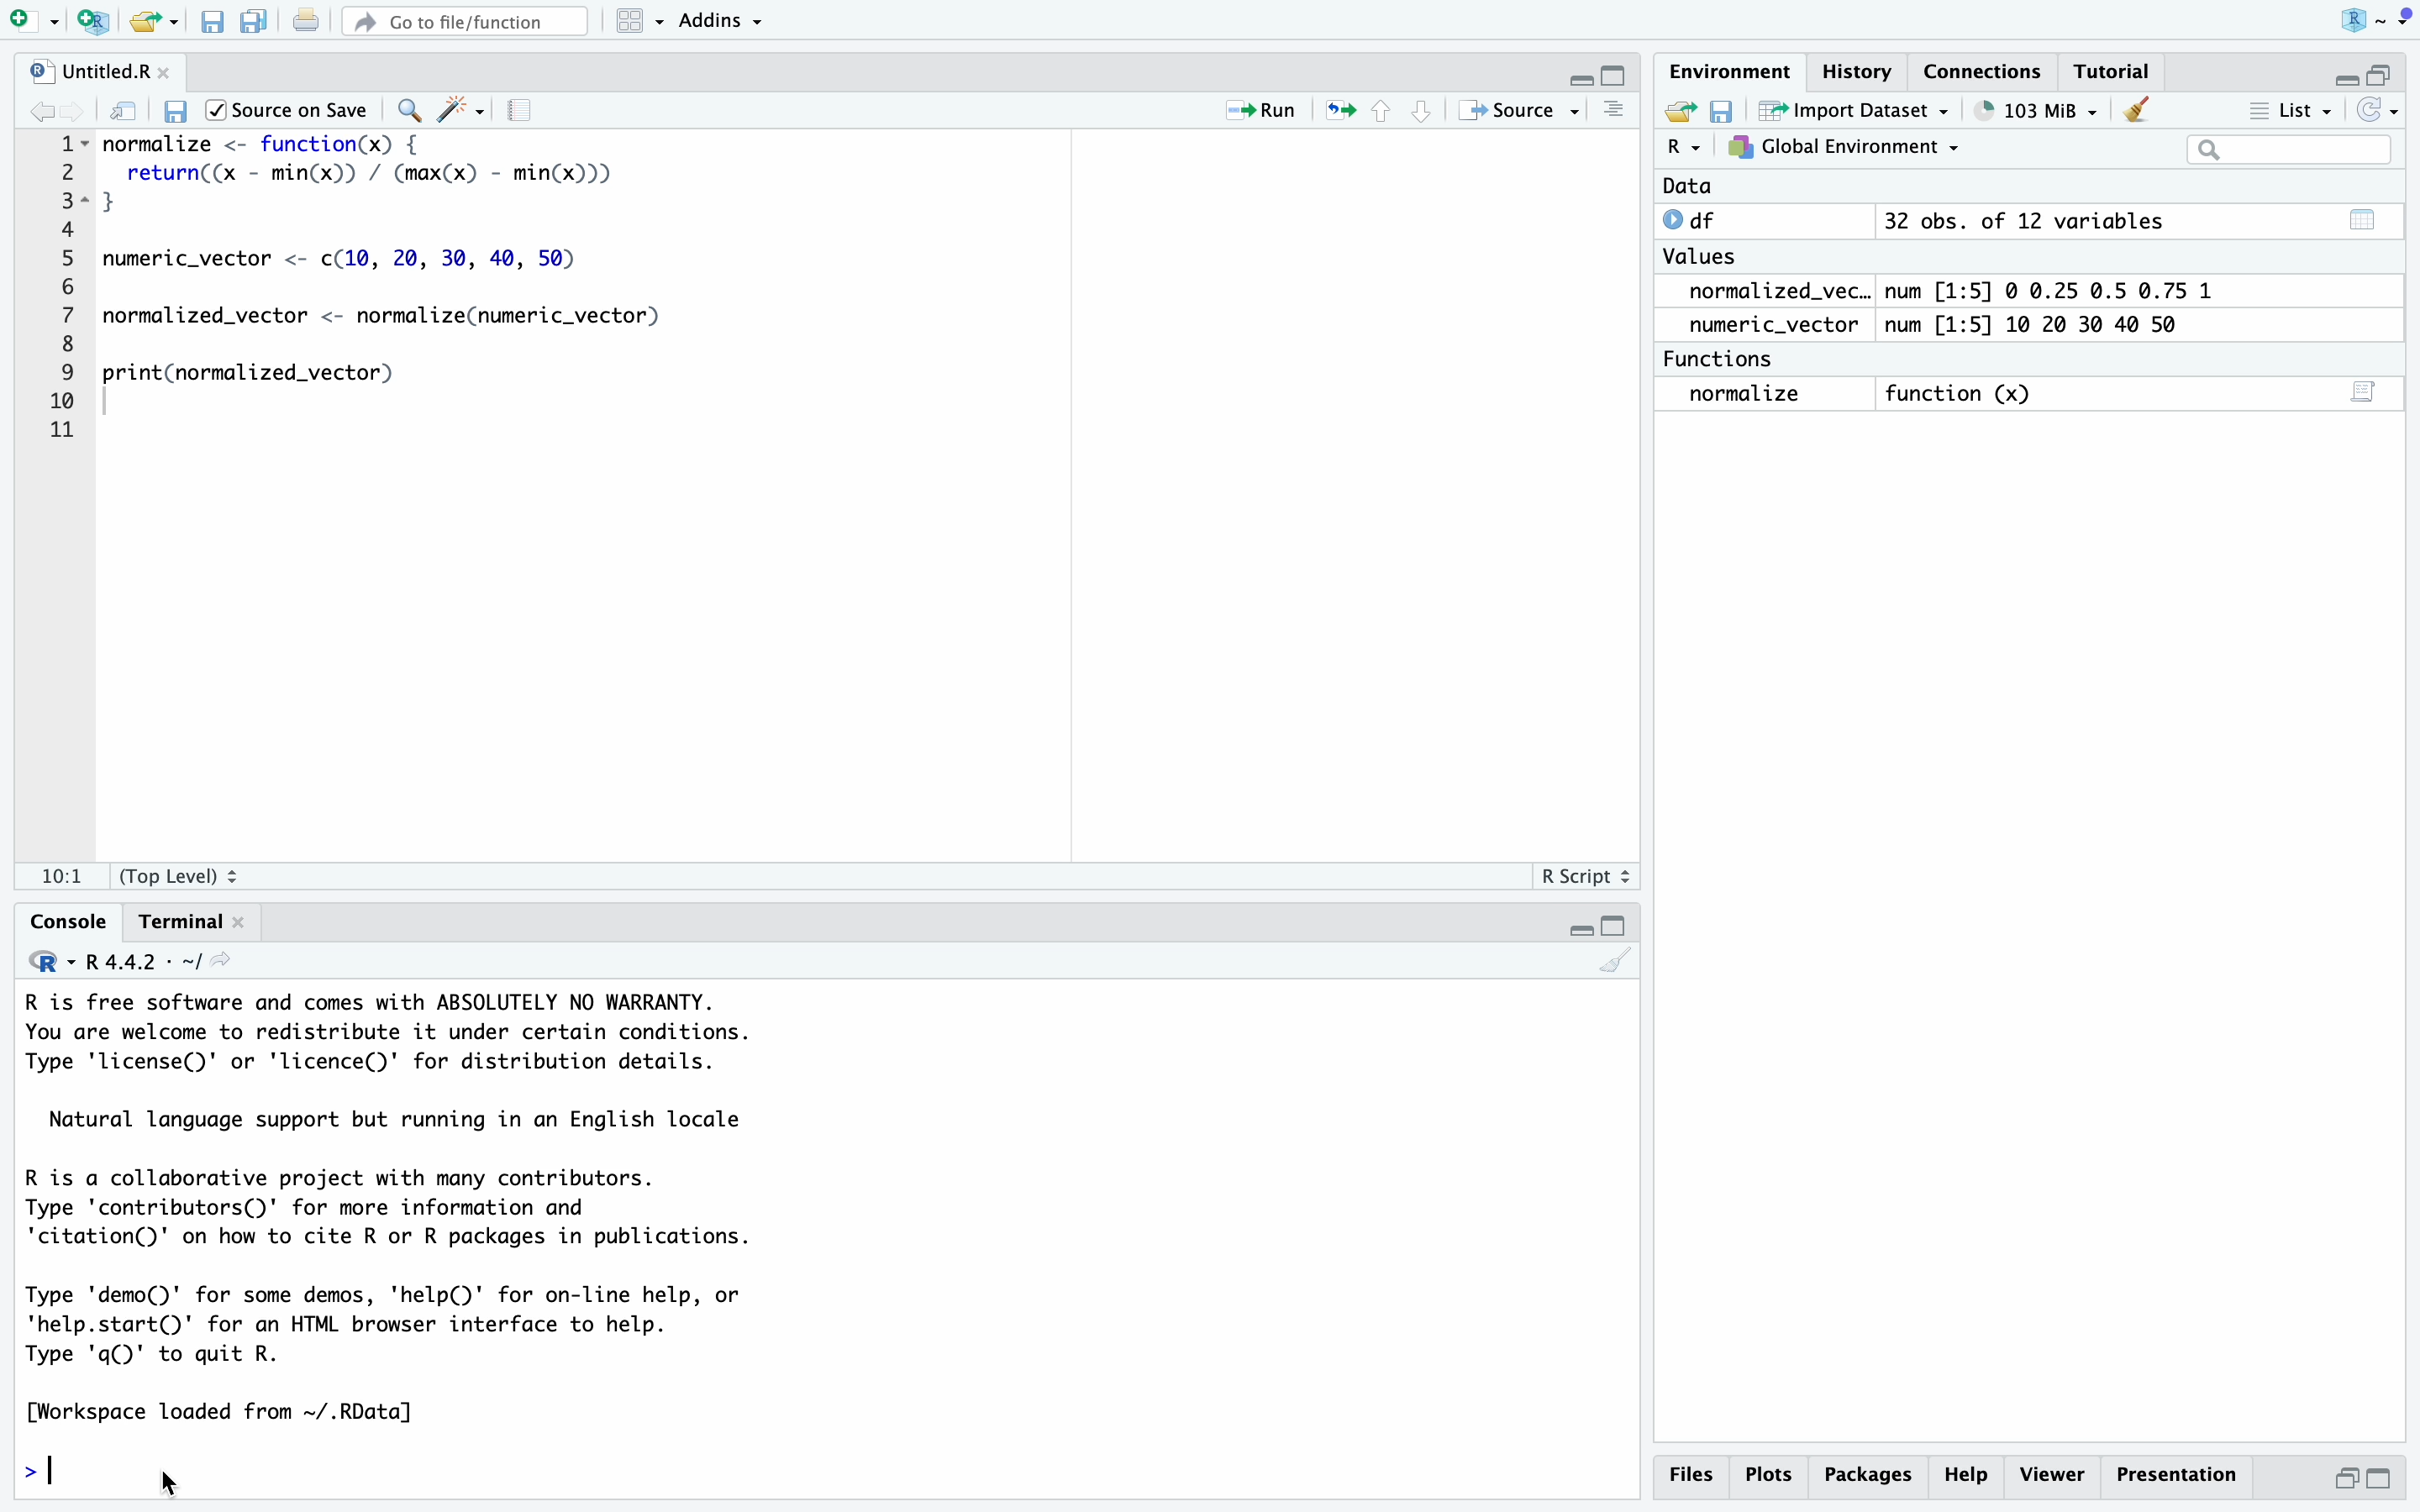  I want to click on Addins, so click(733, 25).